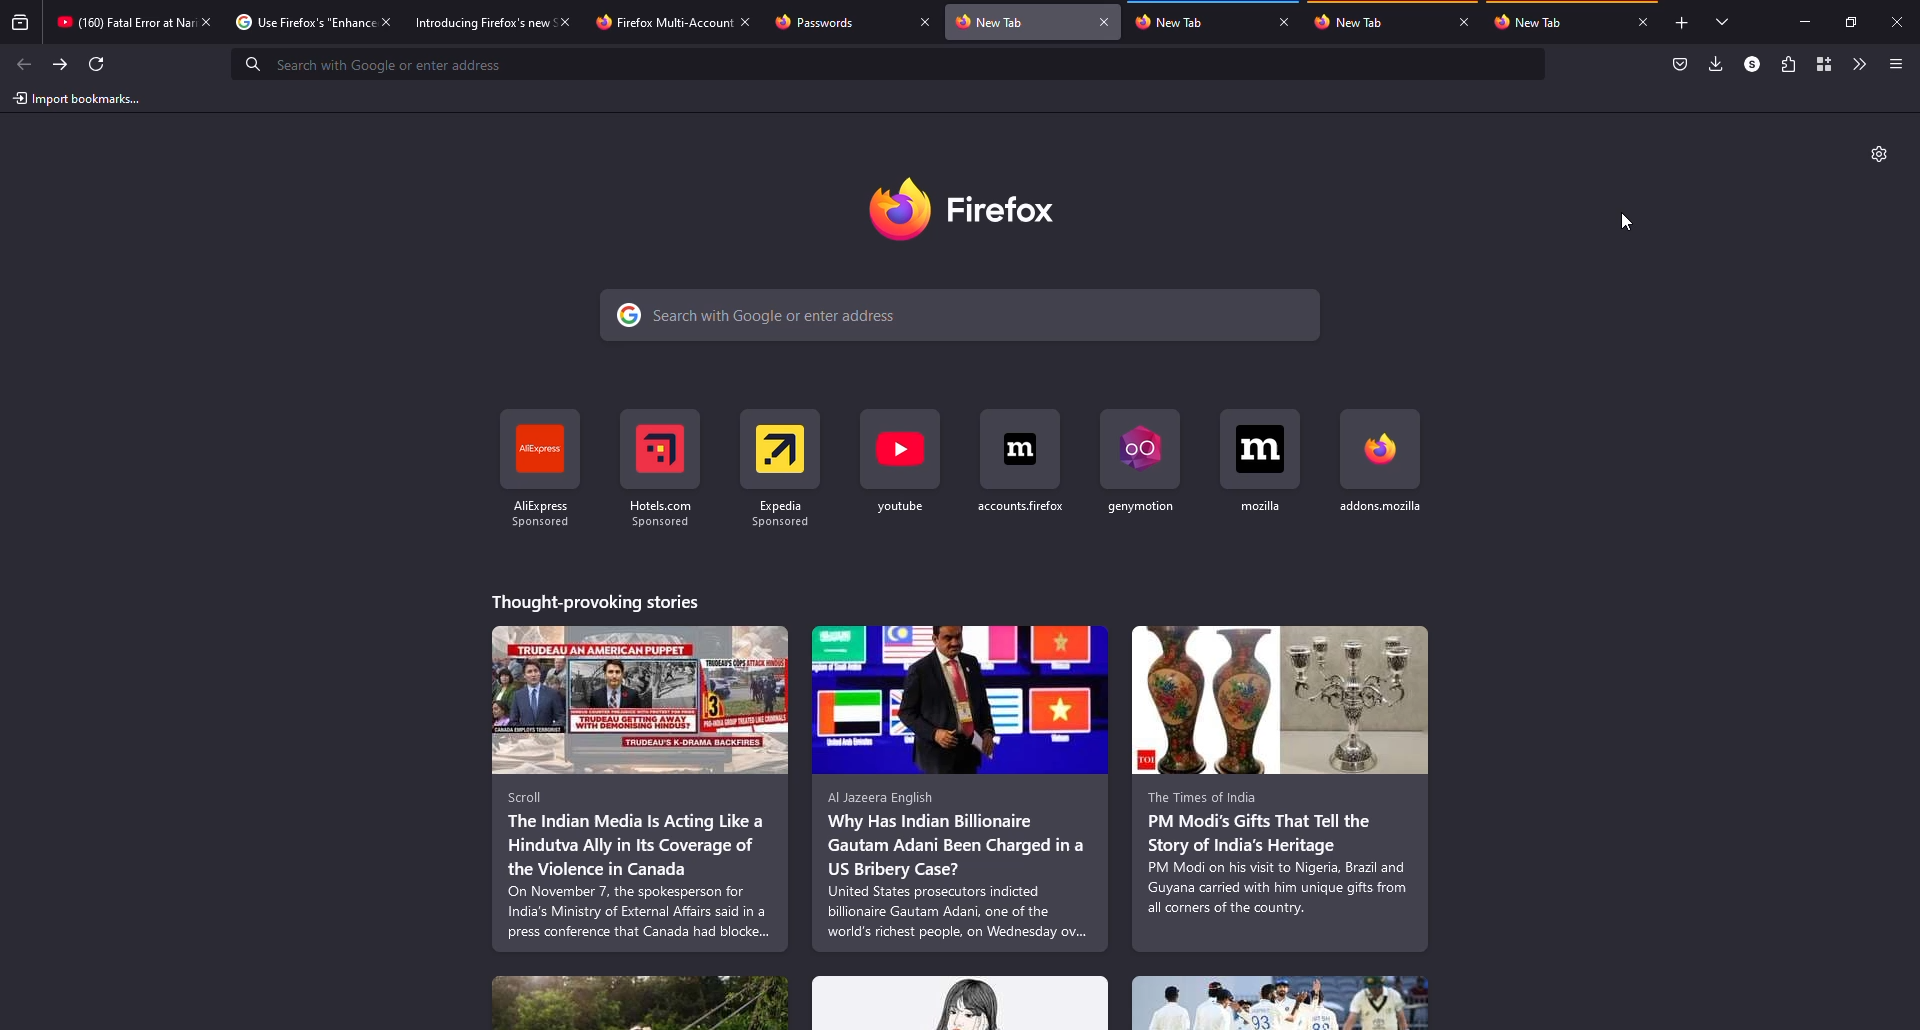  What do you see at coordinates (61, 62) in the screenshot?
I see `forward` at bounding box center [61, 62].